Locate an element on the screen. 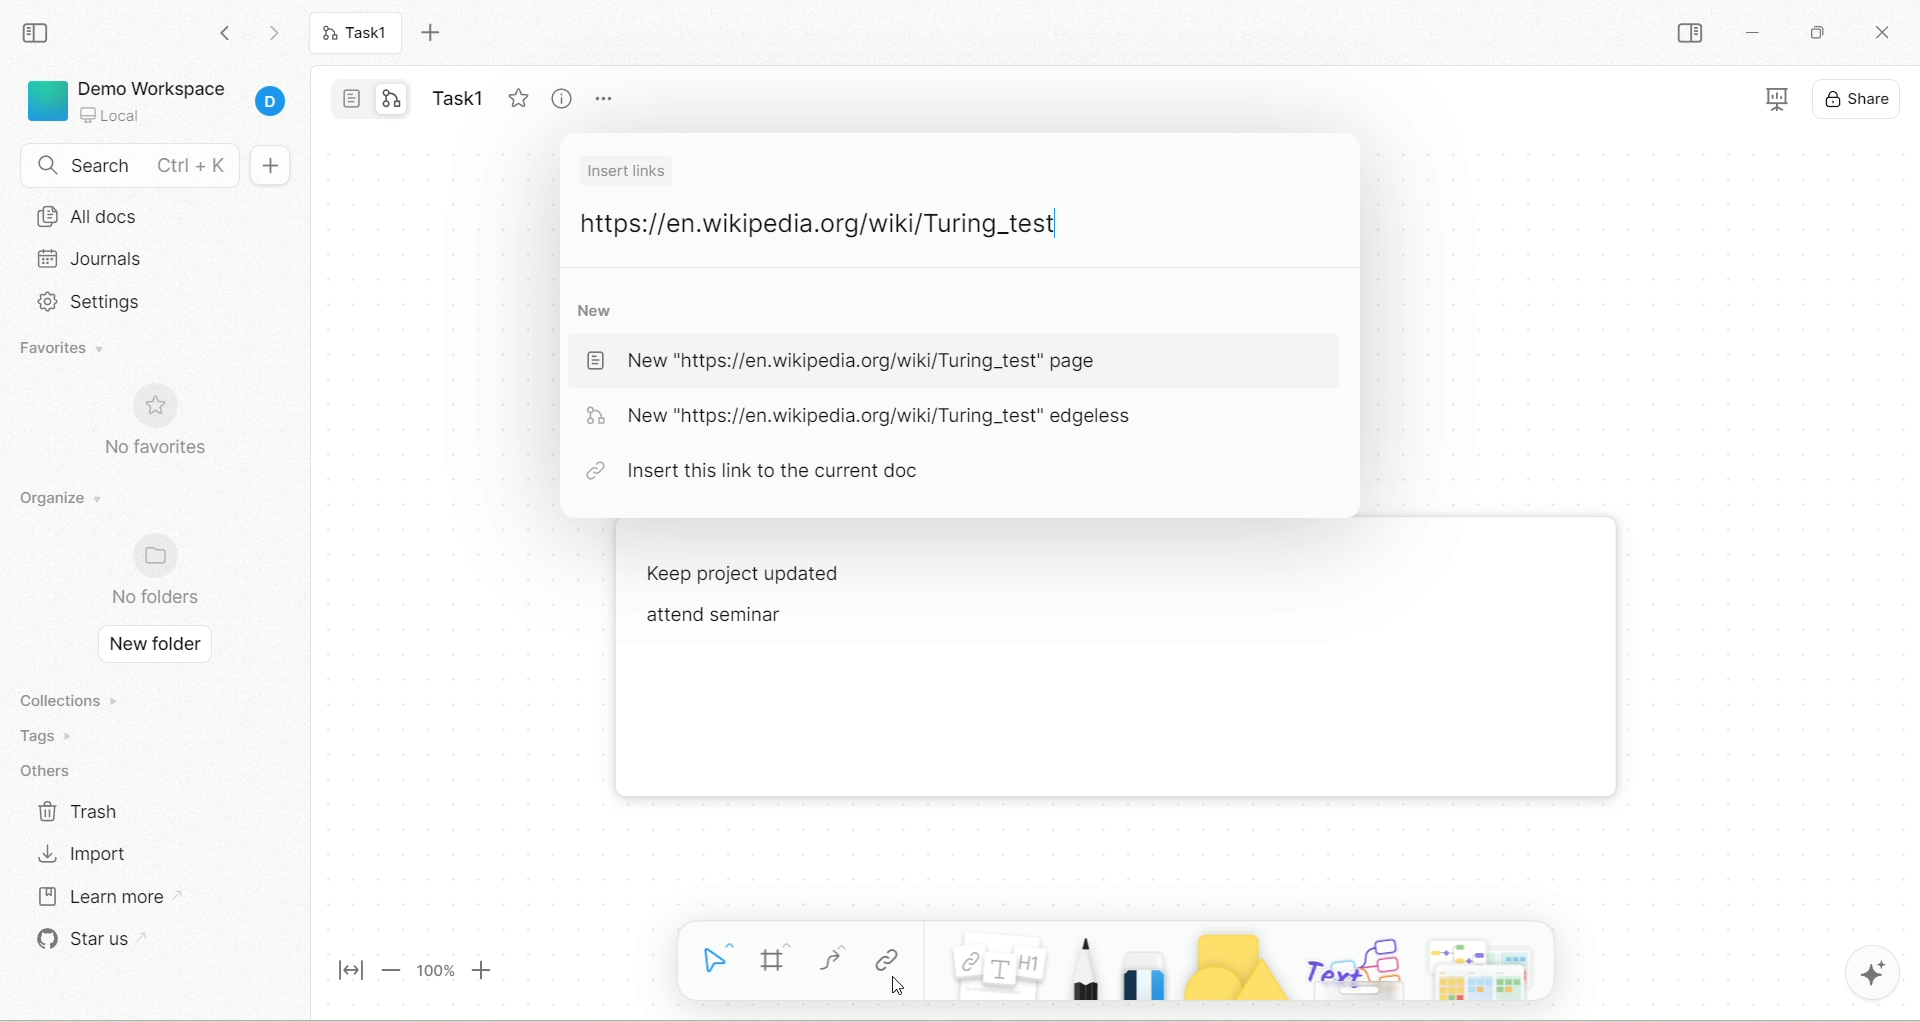 This screenshot has width=1920, height=1022. logo is located at coordinates (45, 100).